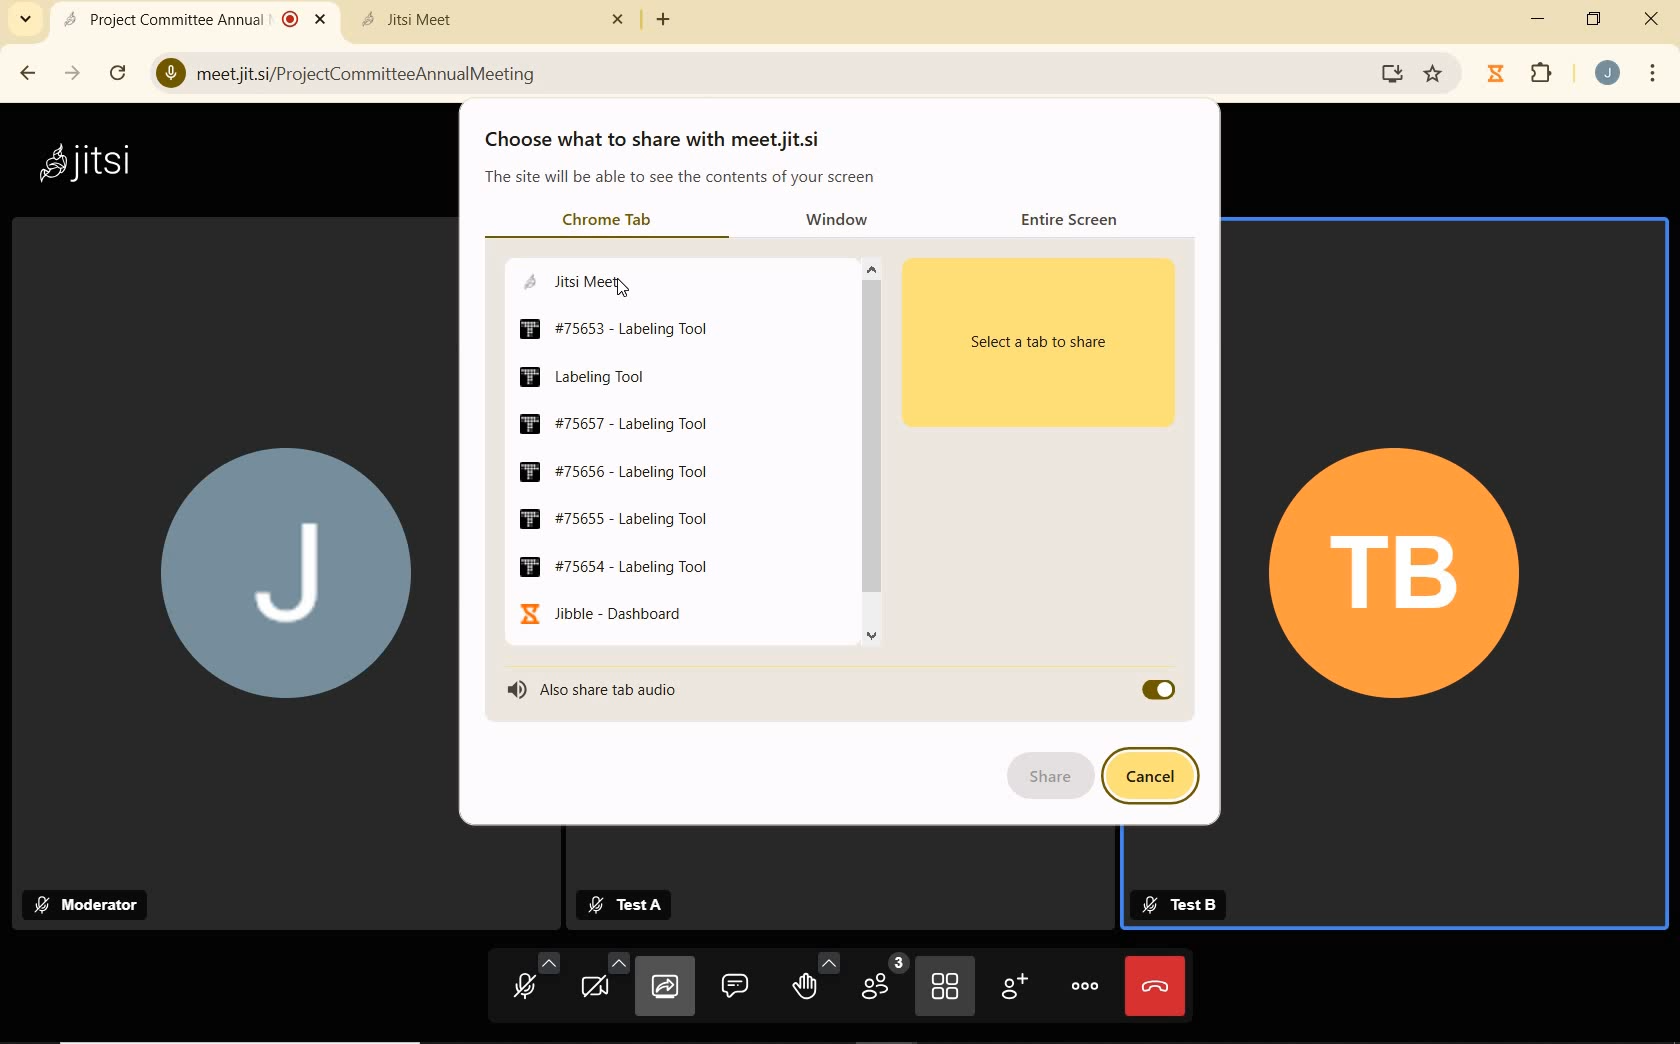 This screenshot has width=1680, height=1044. I want to click on CUSTOMIZE GOOGLE CHROME, so click(1653, 75).